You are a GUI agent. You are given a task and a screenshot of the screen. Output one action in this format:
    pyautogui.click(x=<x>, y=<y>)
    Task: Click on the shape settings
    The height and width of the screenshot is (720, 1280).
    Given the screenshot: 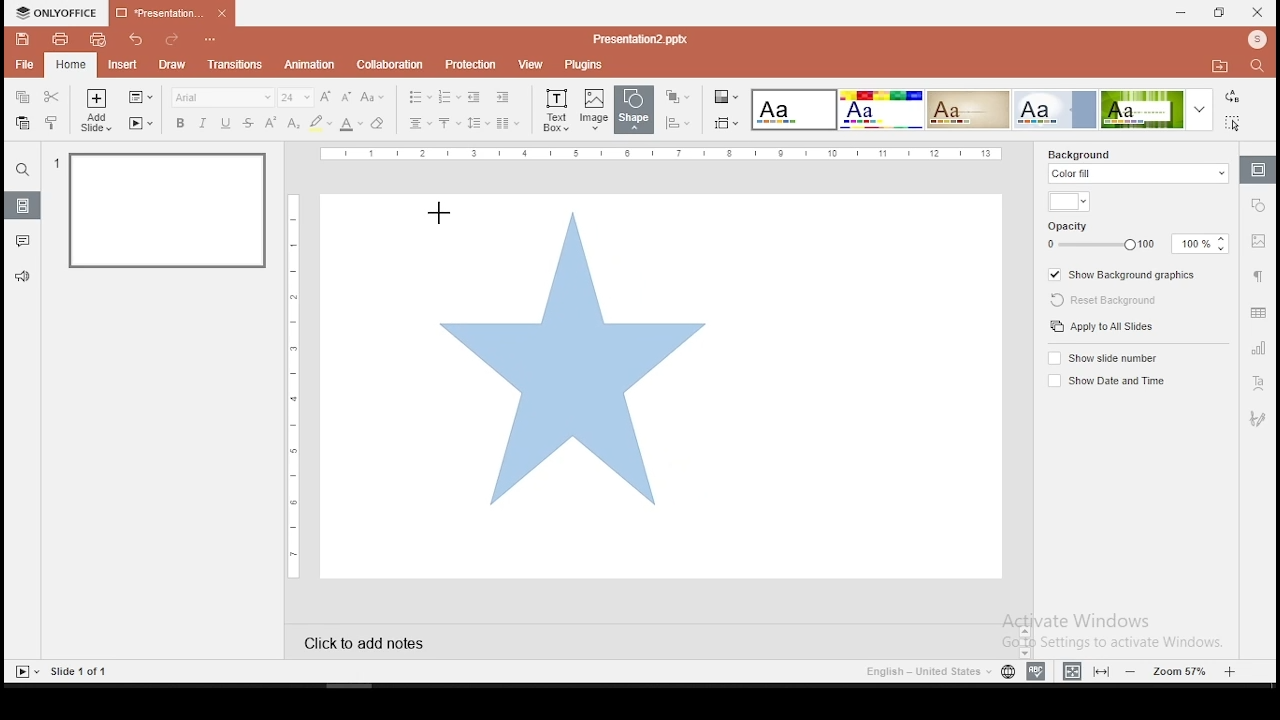 What is the action you would take?
    pyautogui.click(x=1259, y=204)
    